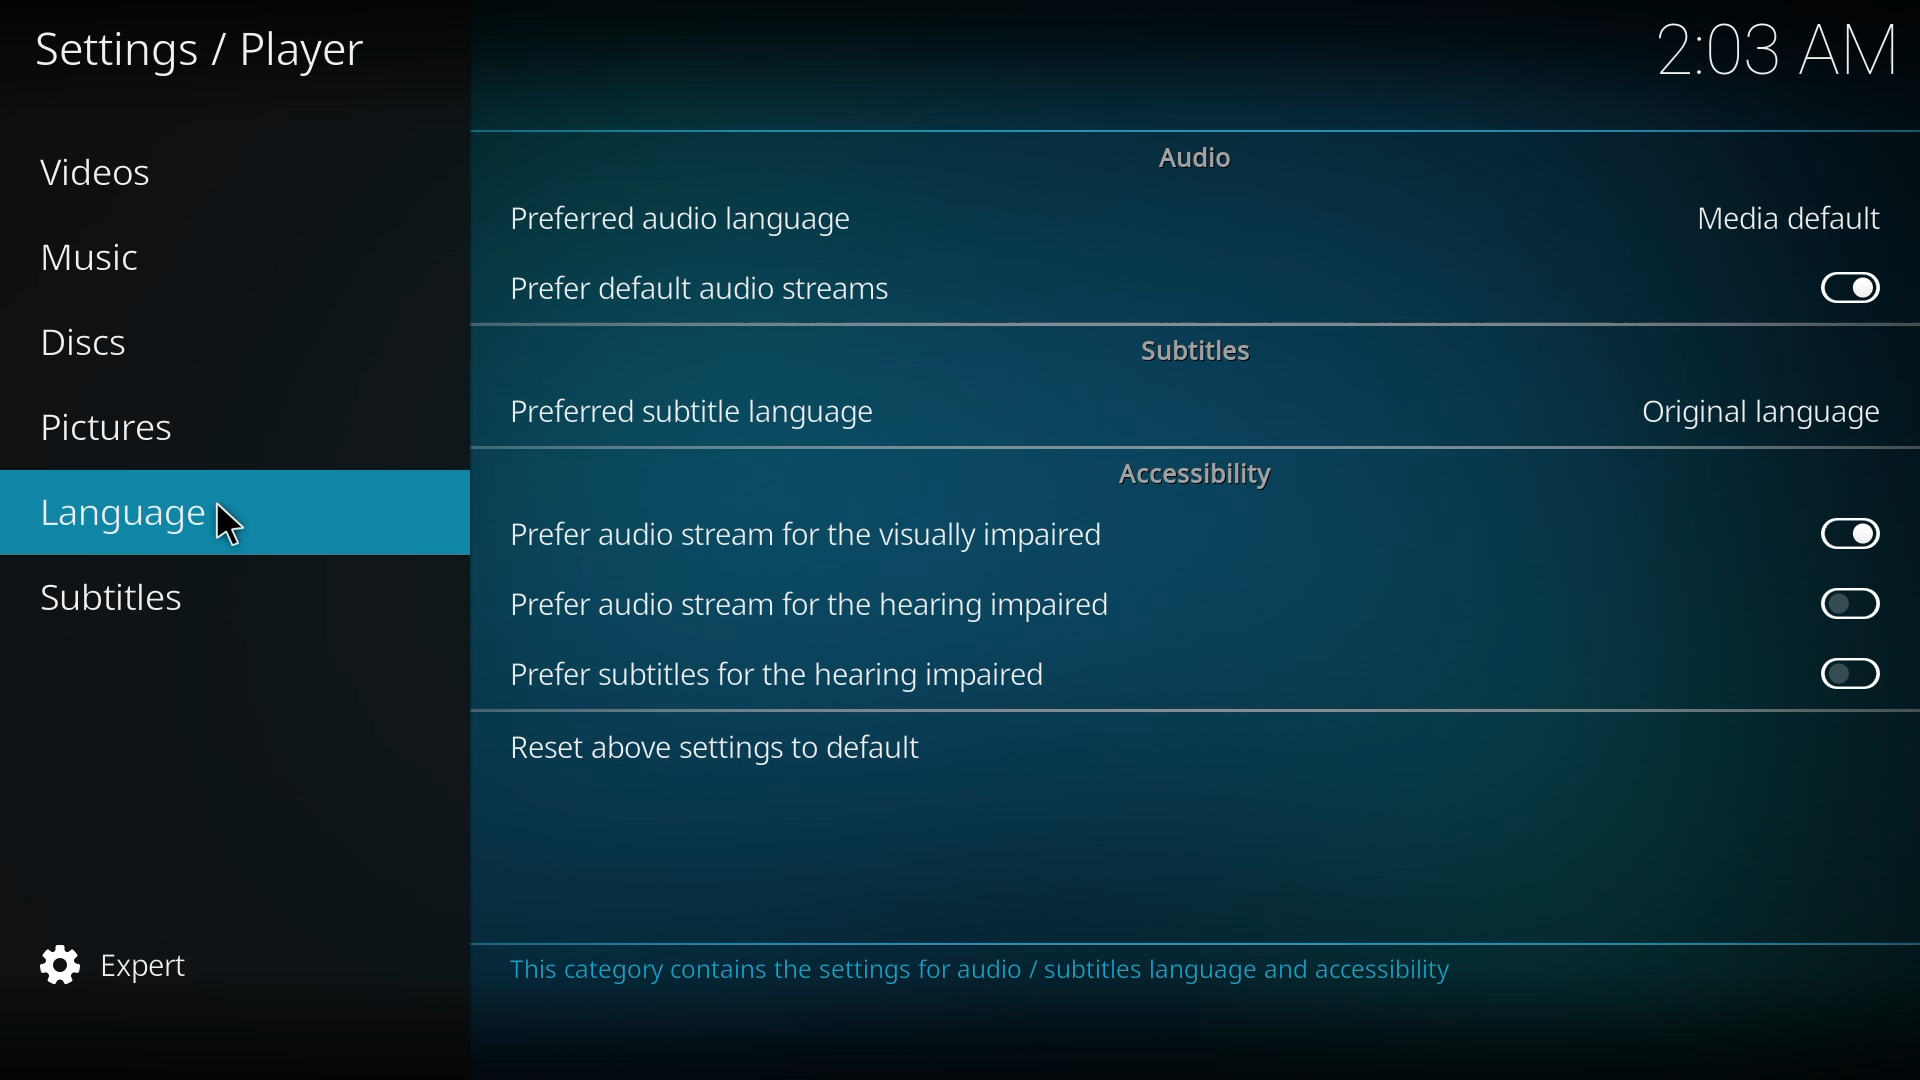  Describe the element at coordinates (118, 596) in the screenshot. I see `subtitles` at that location.